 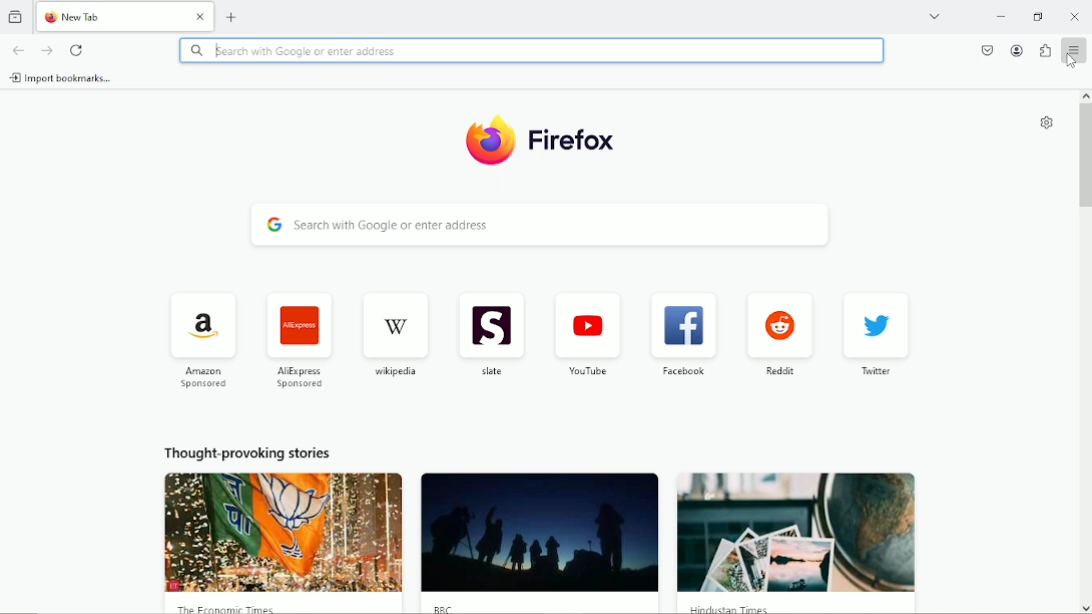 I want to click on View recent browsing, so click(x=17, y=15).